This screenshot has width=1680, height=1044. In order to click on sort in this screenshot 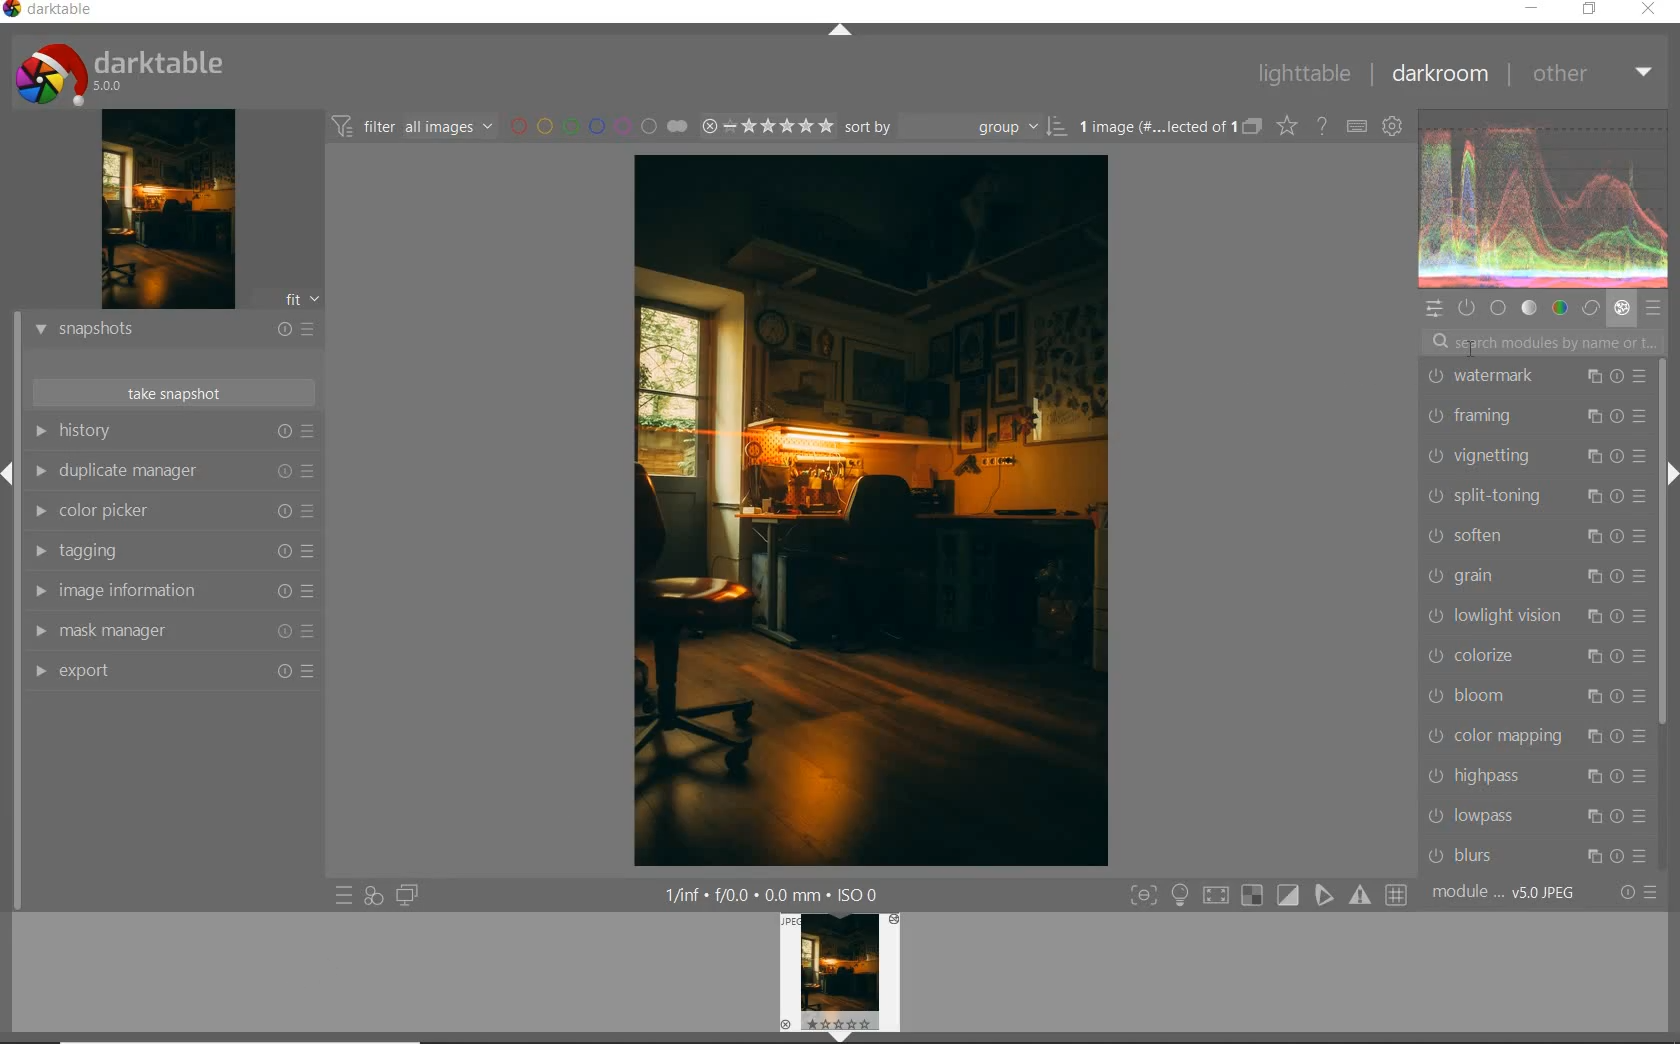, I will do `click(954, 128)`.